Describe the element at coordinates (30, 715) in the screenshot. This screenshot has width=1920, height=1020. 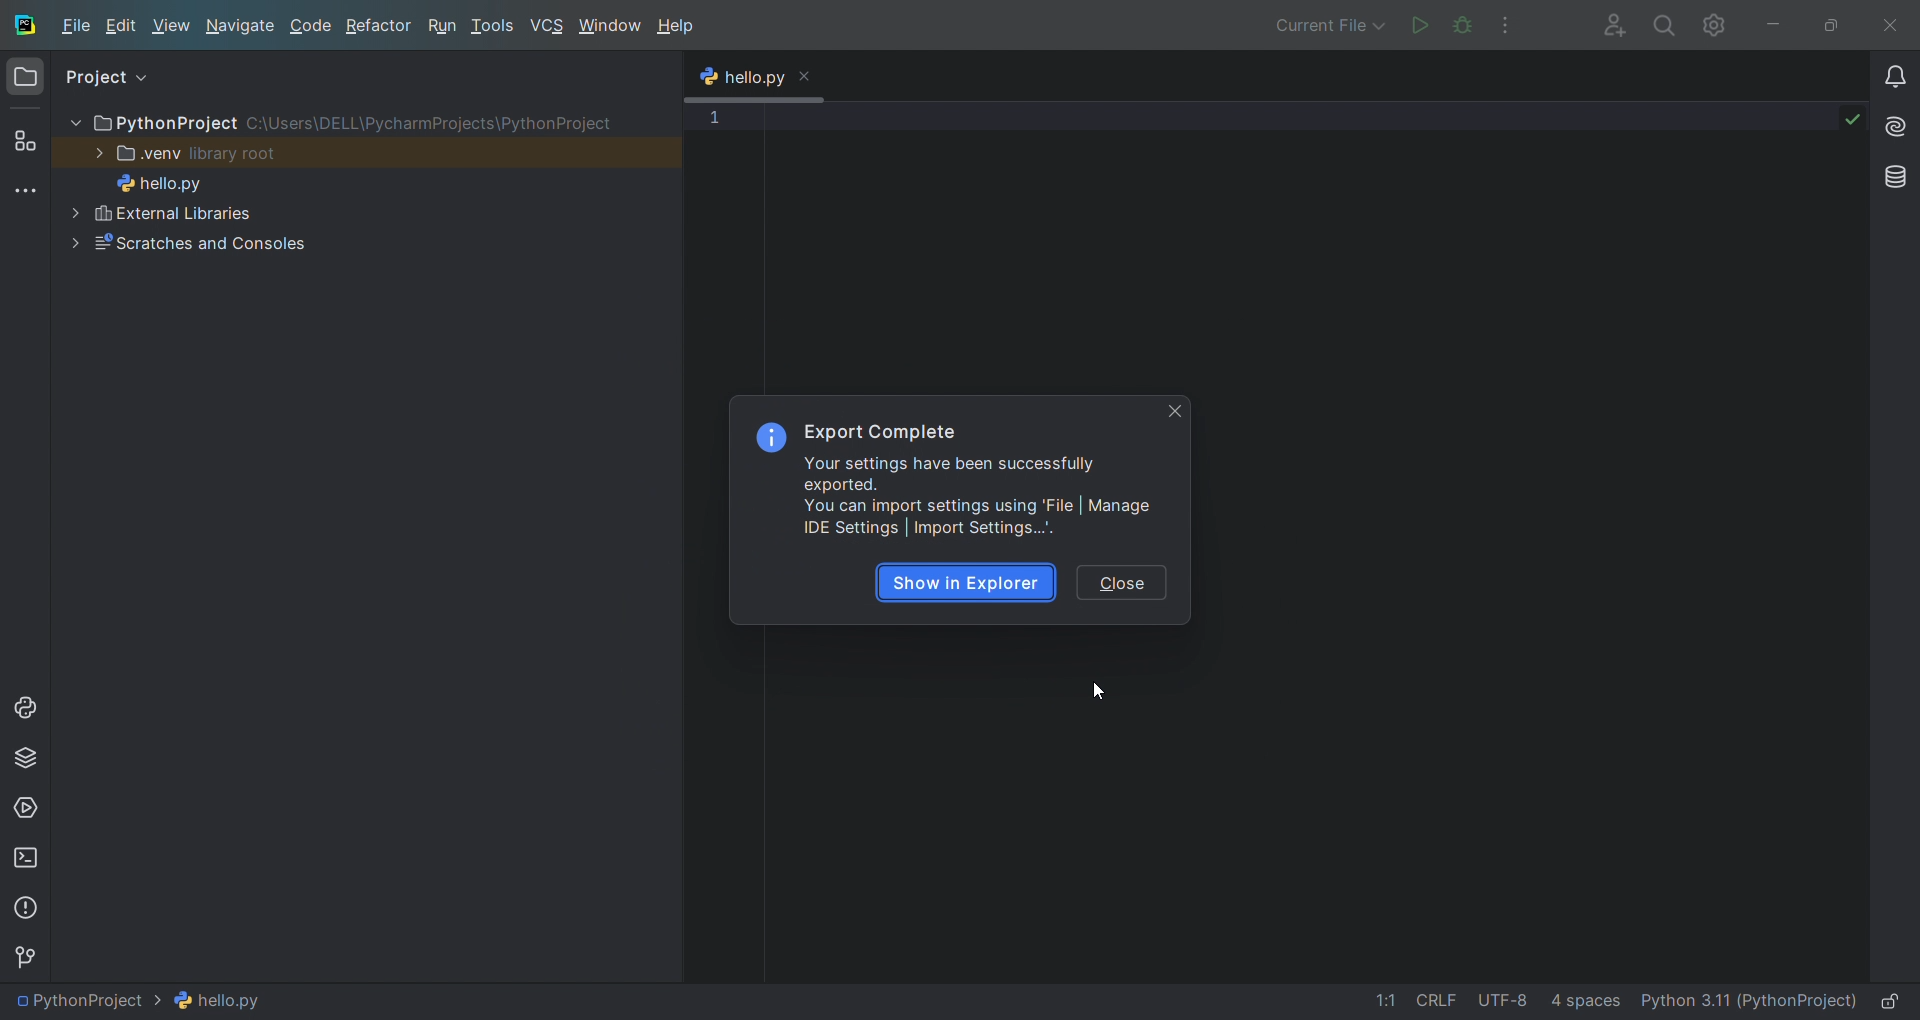
I see `python console` at that location.